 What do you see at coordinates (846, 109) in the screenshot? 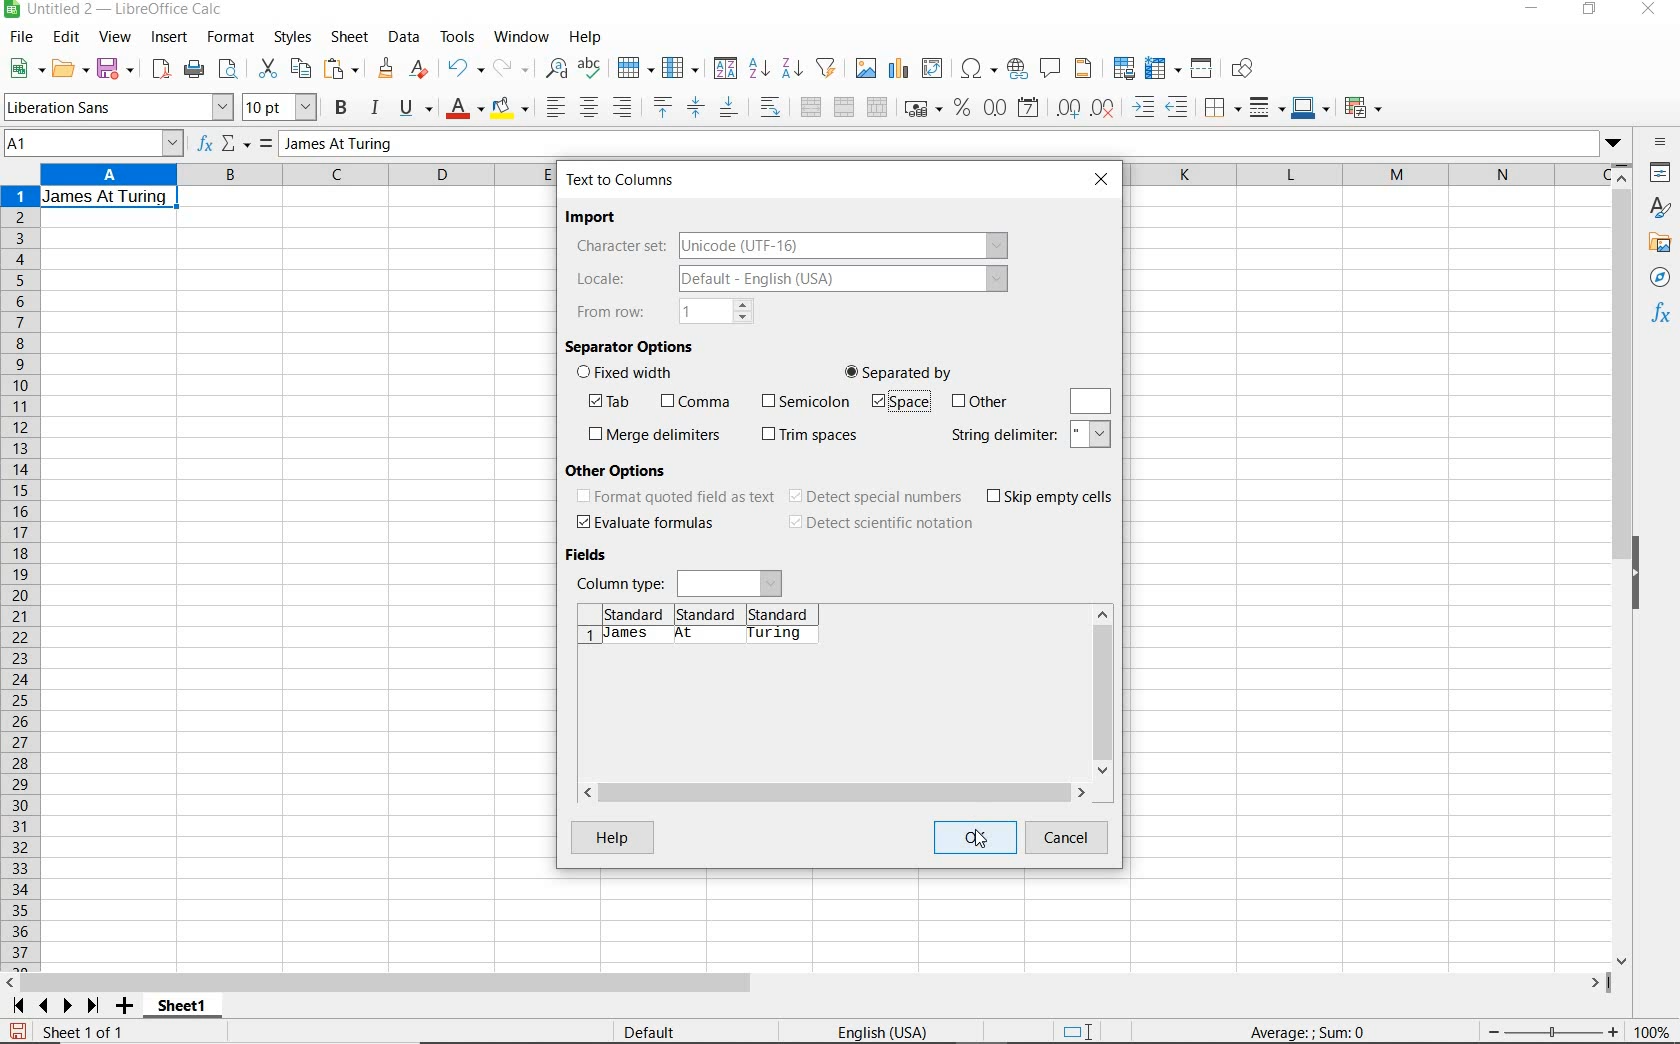
I see `merge cells` at bounding box center [846, 109].